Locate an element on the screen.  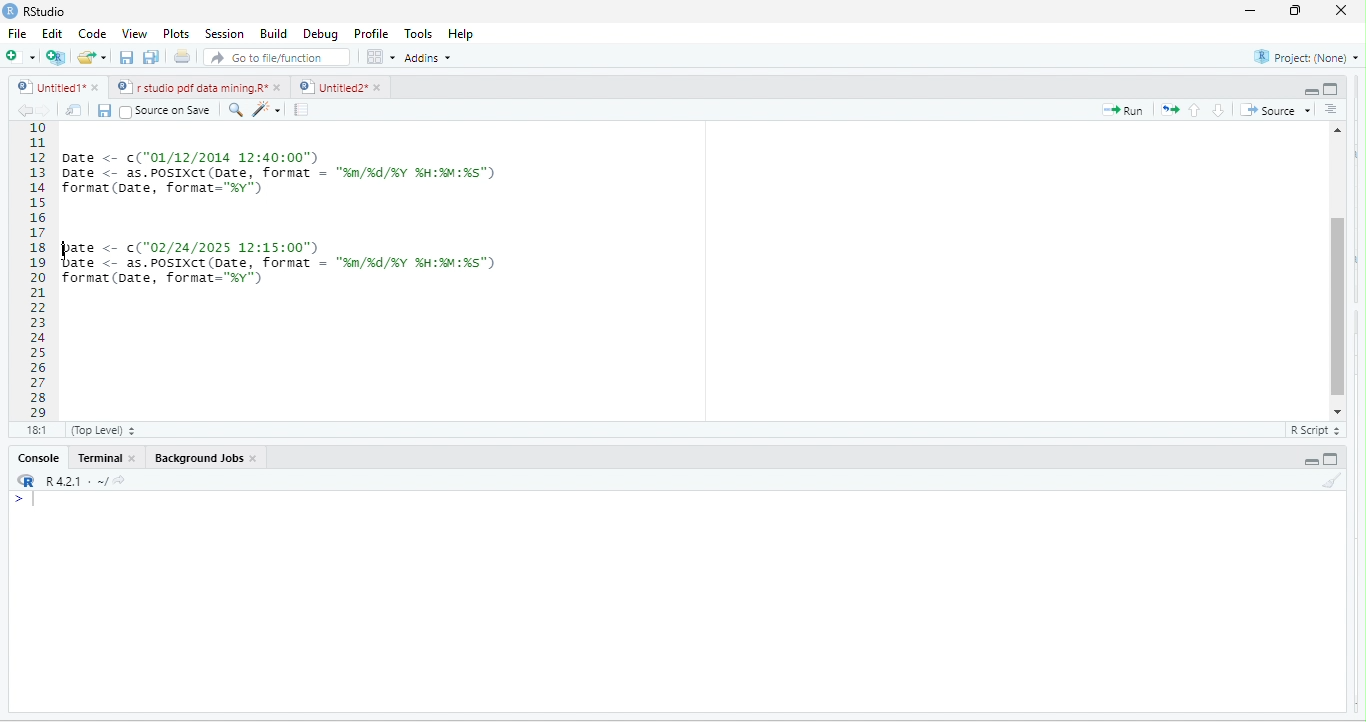
‘Source on Save is located at coordinates (165, 110).